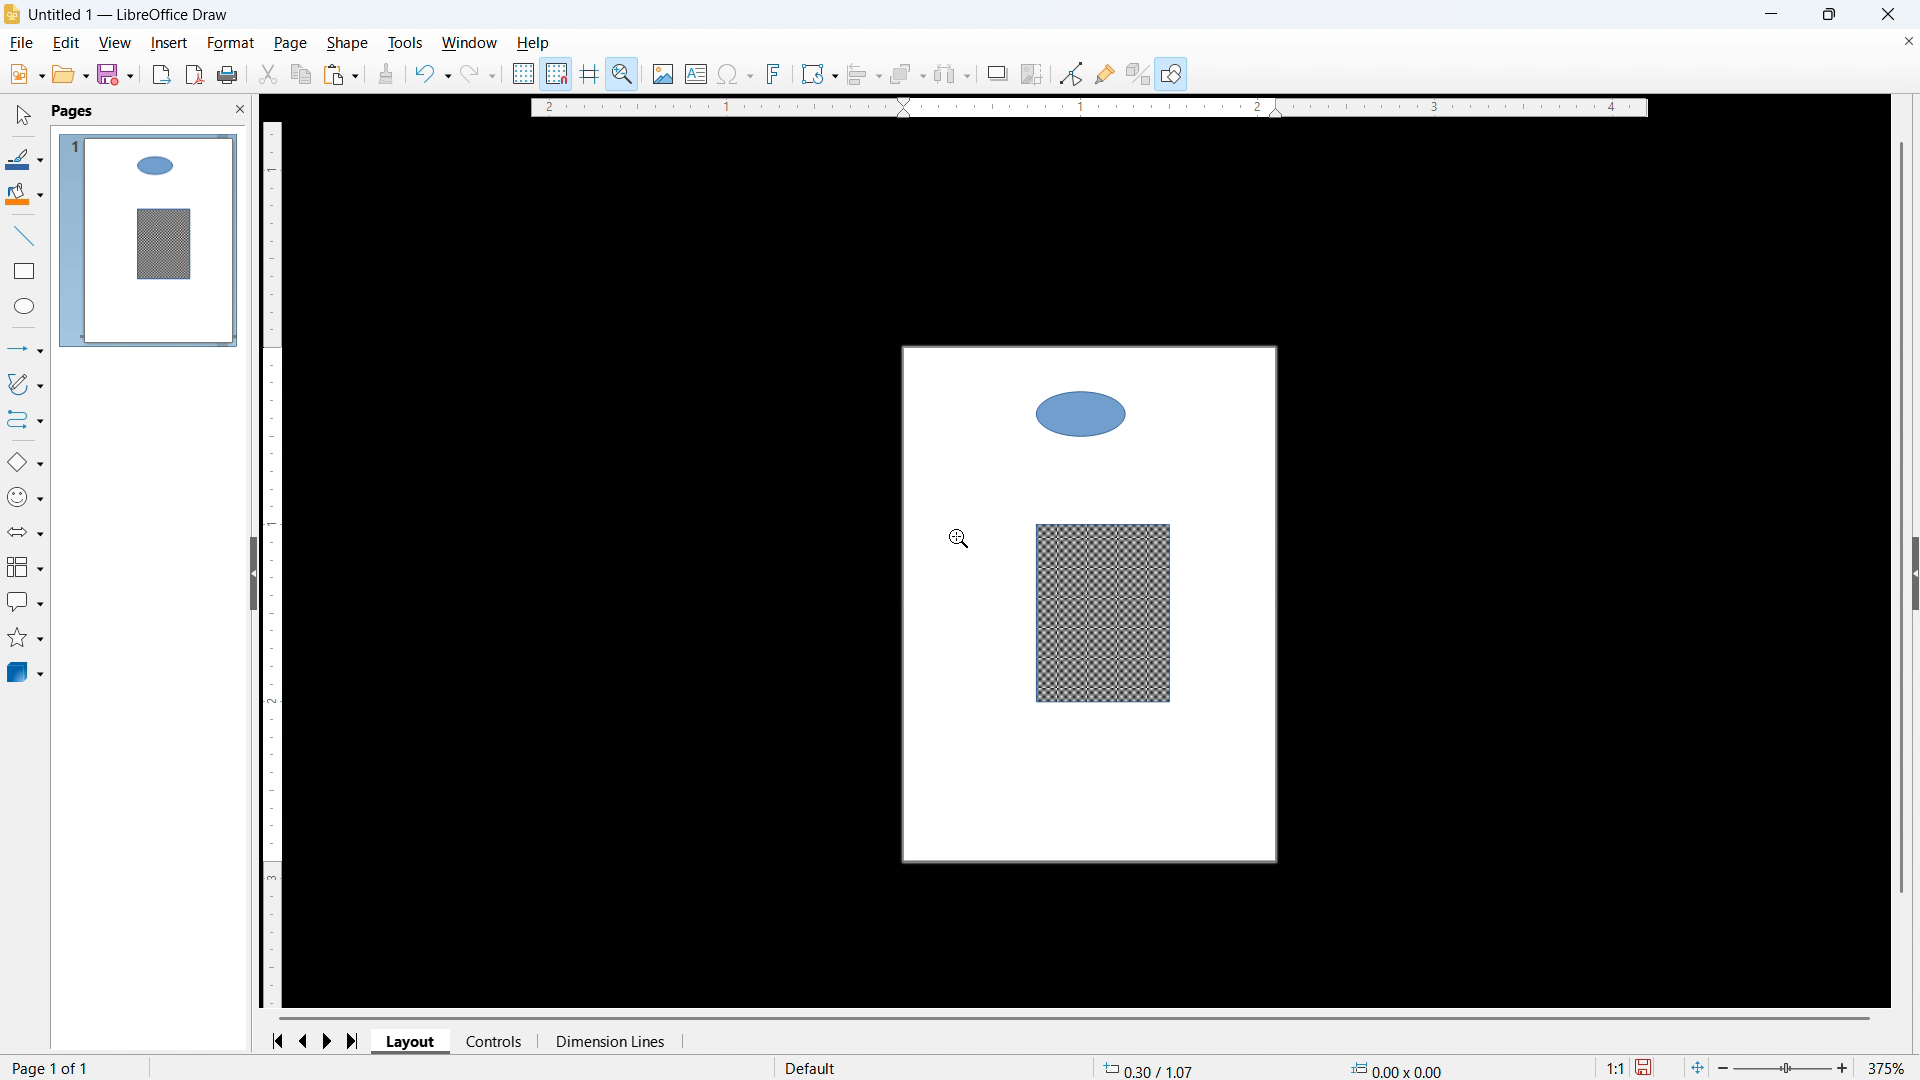  Describe the element at coordinates (272, 563) in the screenshot. I see `Vertical ruler ` at that location.